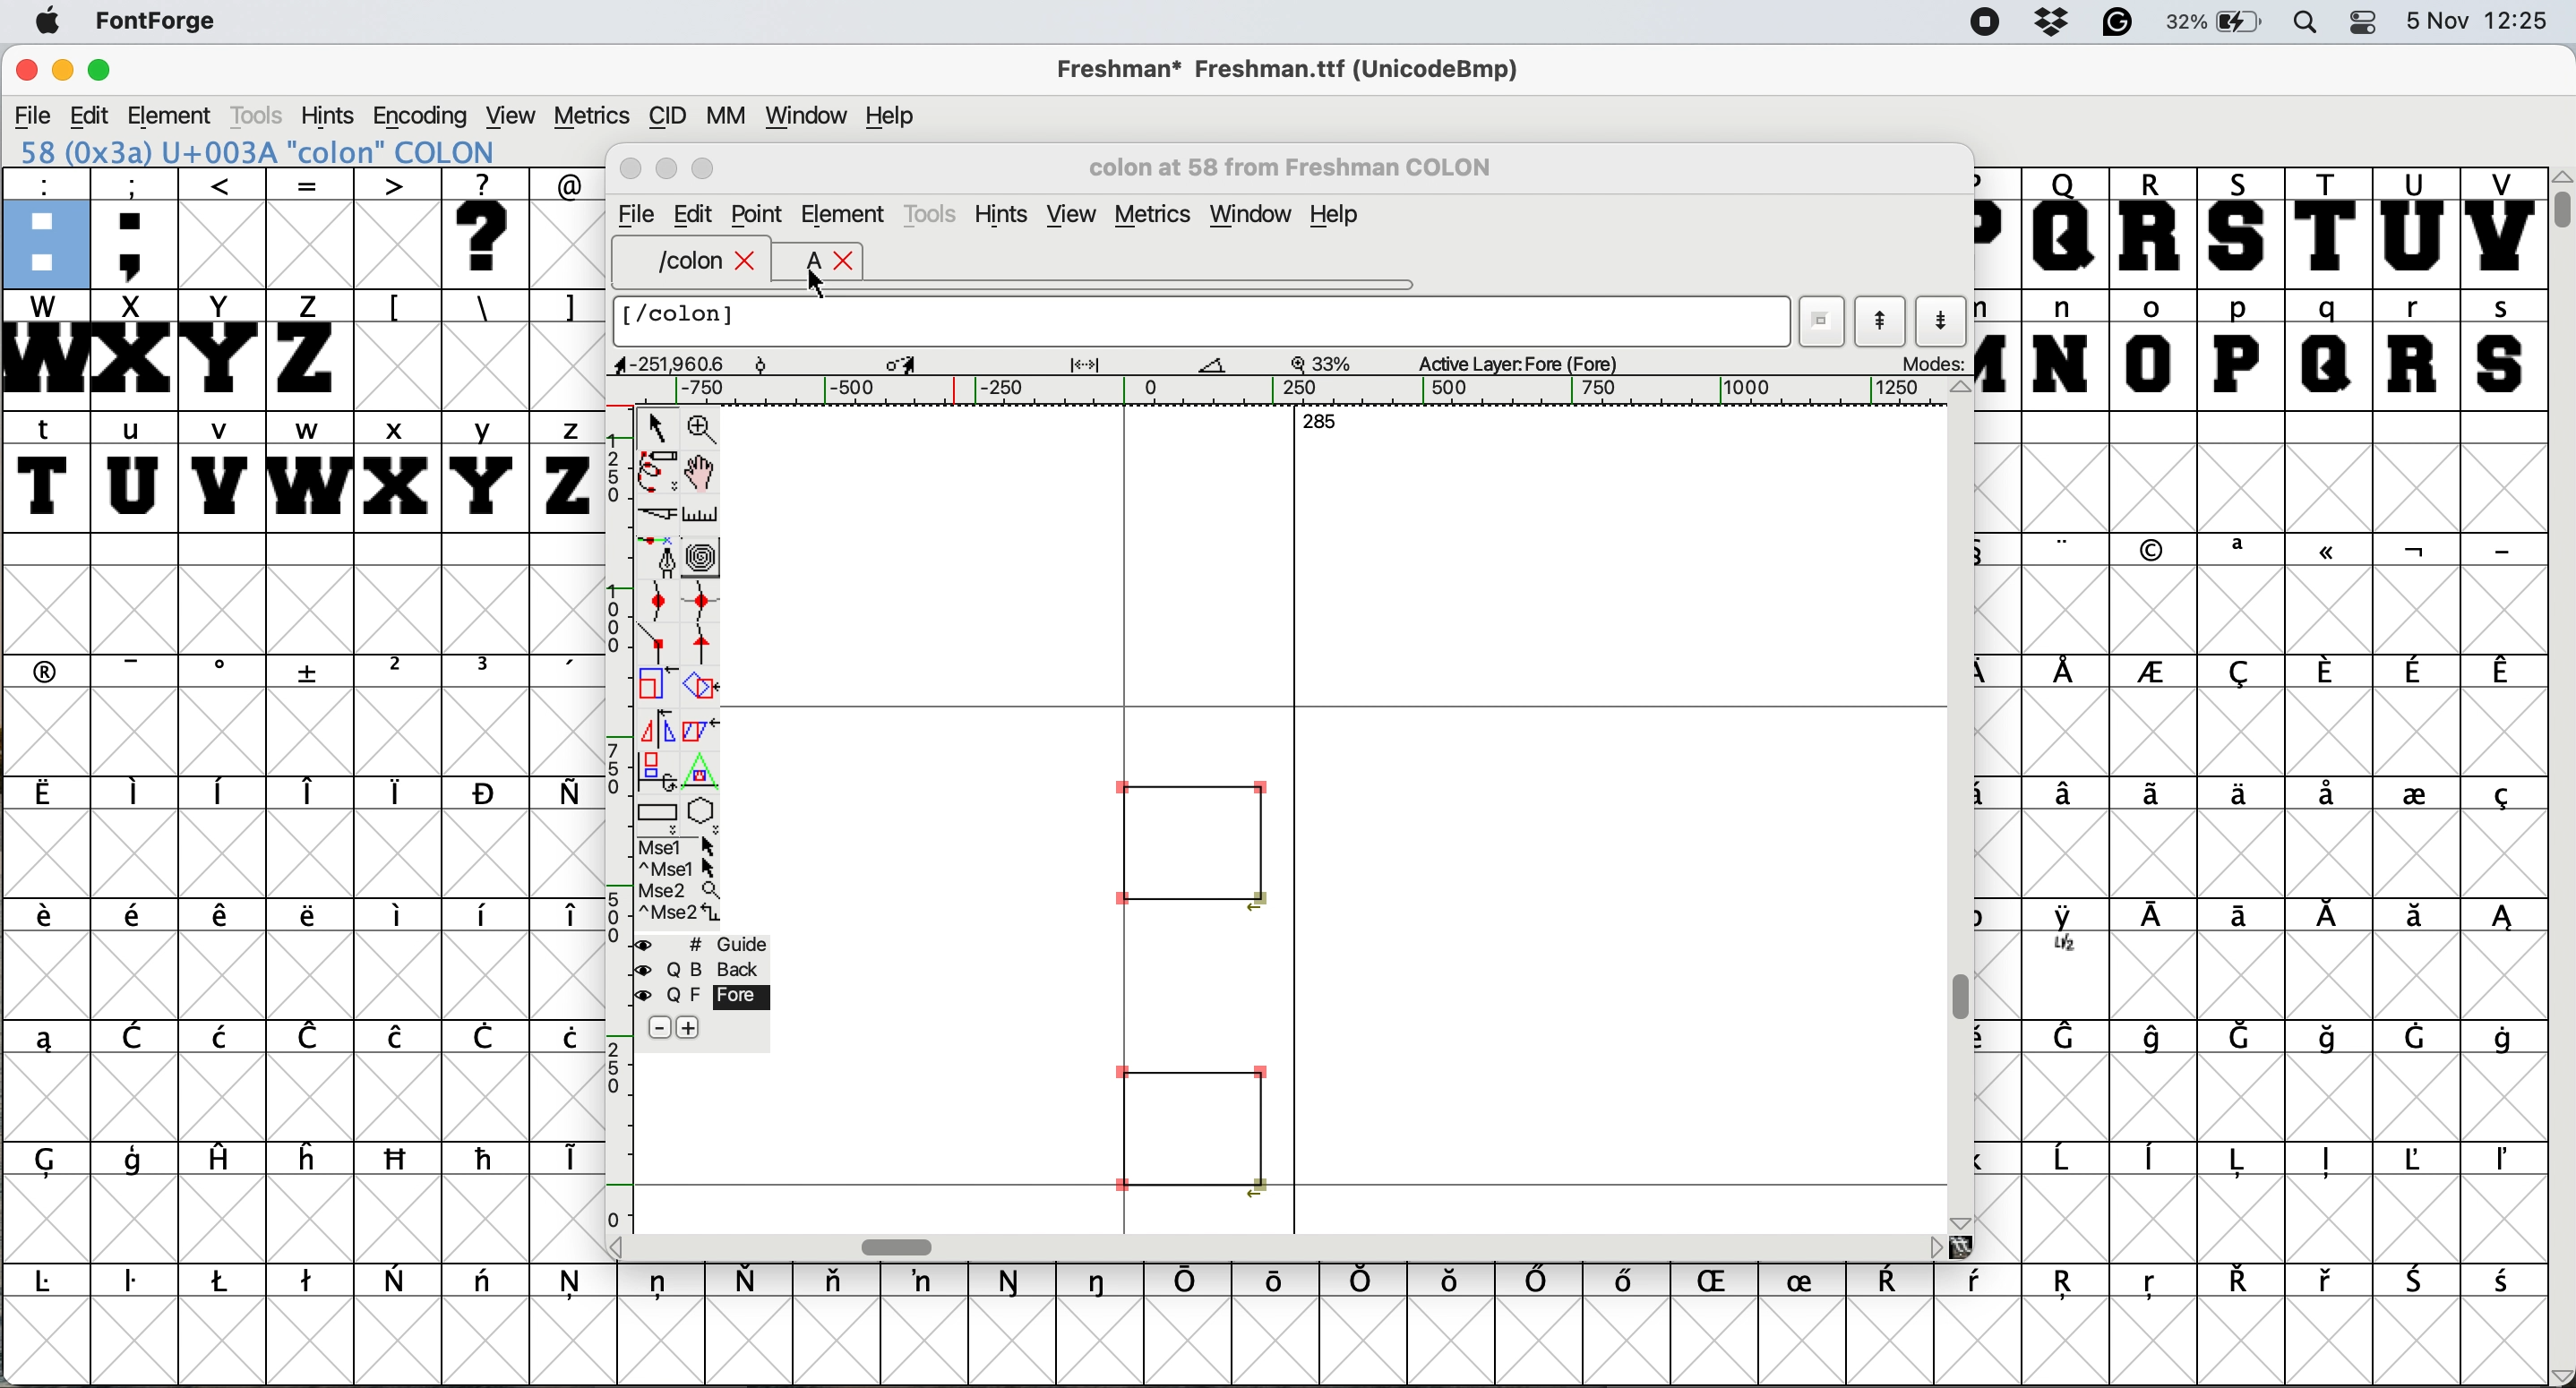 The image size is (2576, 1388). I want to click on symbol, so click(141, 670).